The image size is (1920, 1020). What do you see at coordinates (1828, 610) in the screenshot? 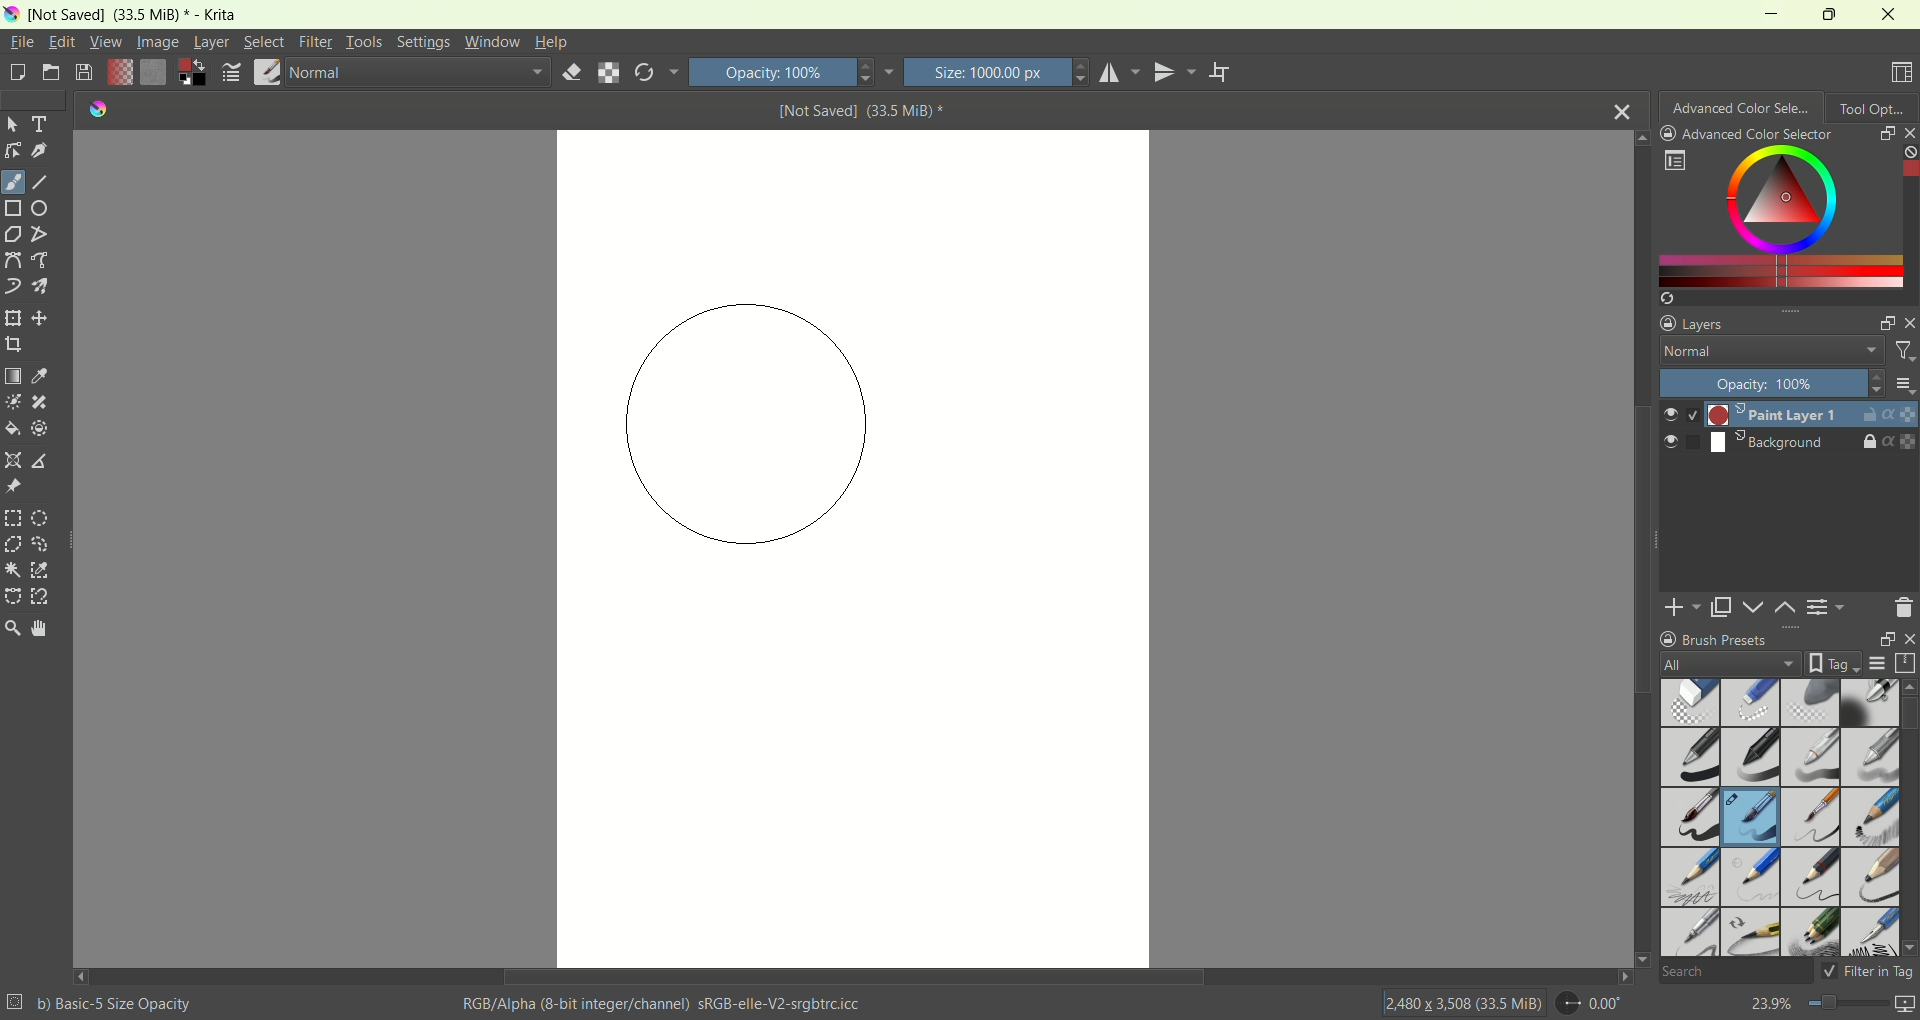
I see `delete or change layer properties` at bounding box center [1828, 610].